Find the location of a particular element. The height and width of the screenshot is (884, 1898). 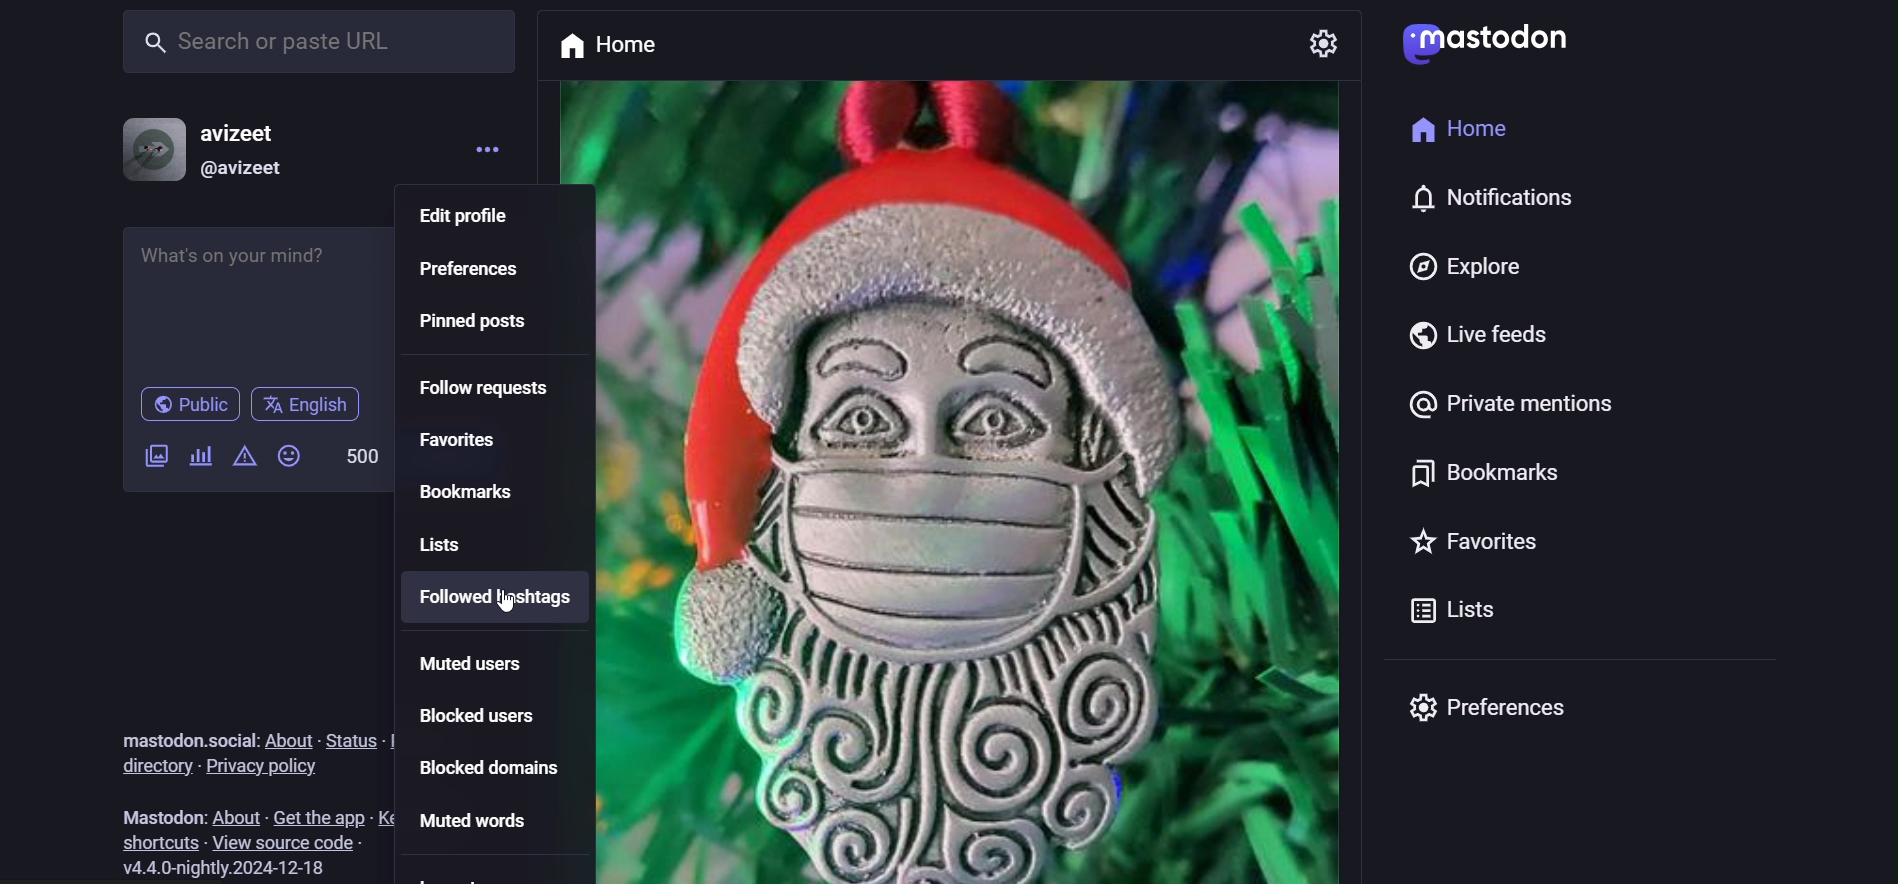

about is located at coordinates (238, 818).